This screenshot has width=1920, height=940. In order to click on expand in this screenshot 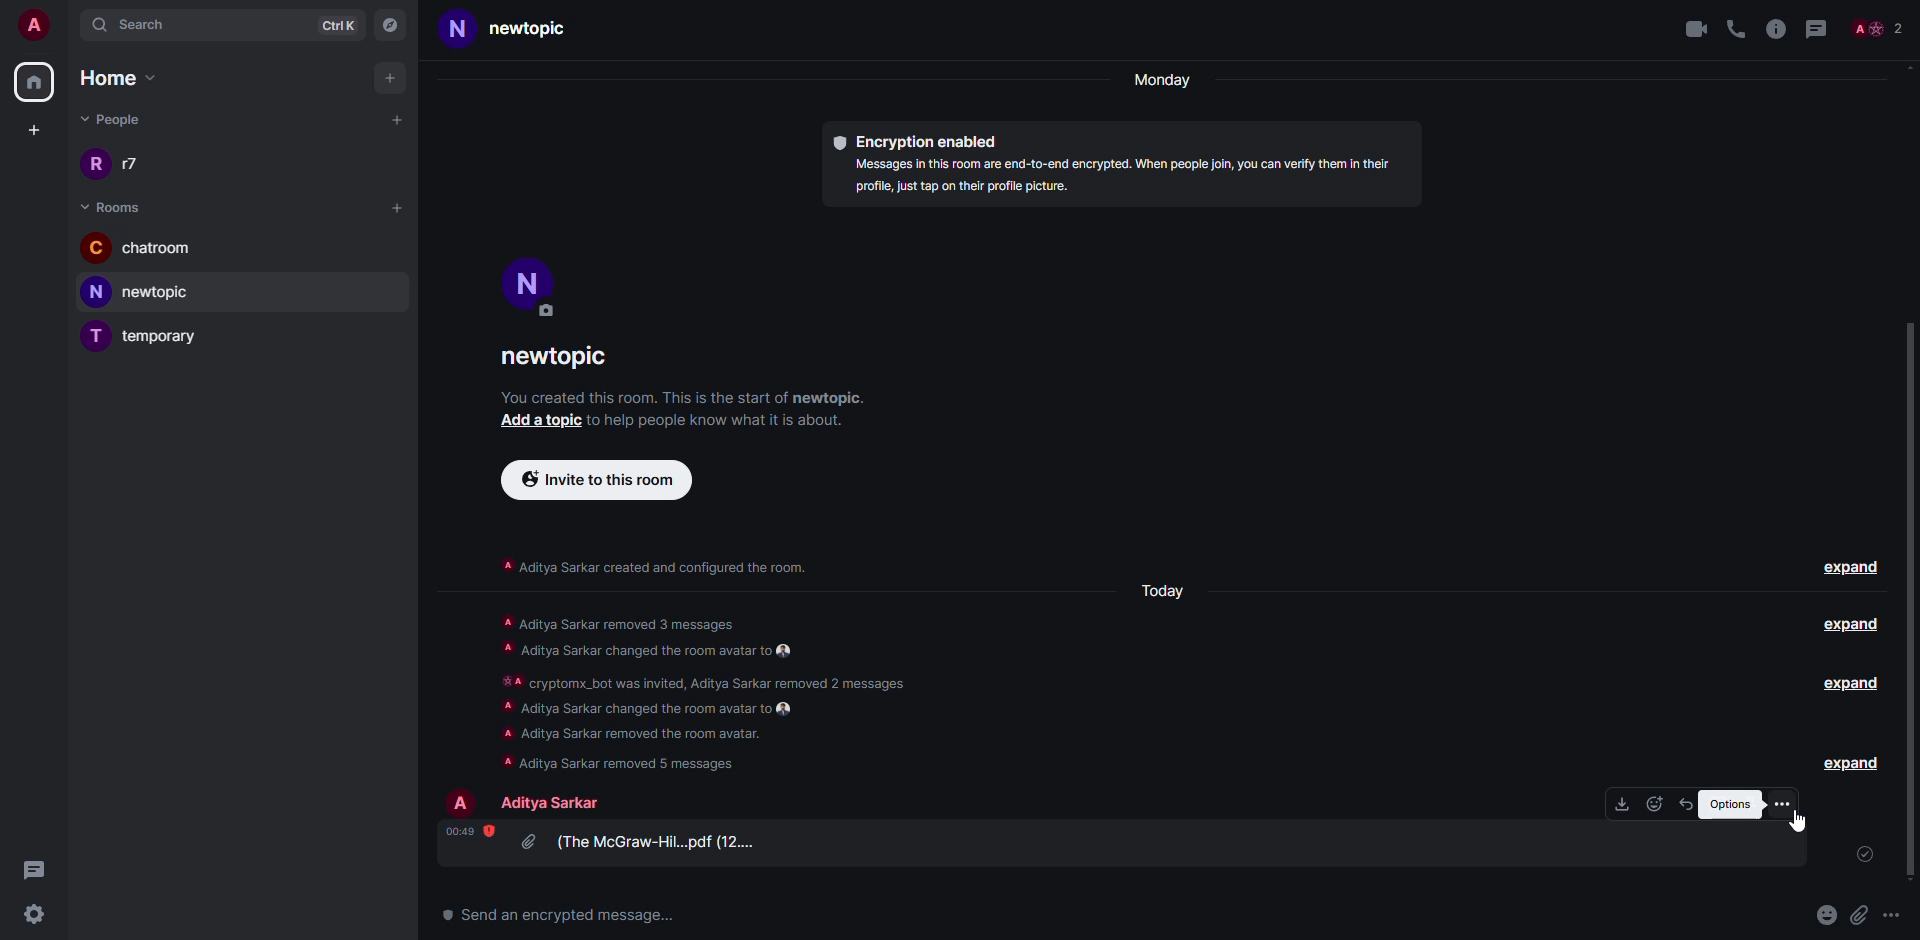, I will do `click(1845, 682)`.